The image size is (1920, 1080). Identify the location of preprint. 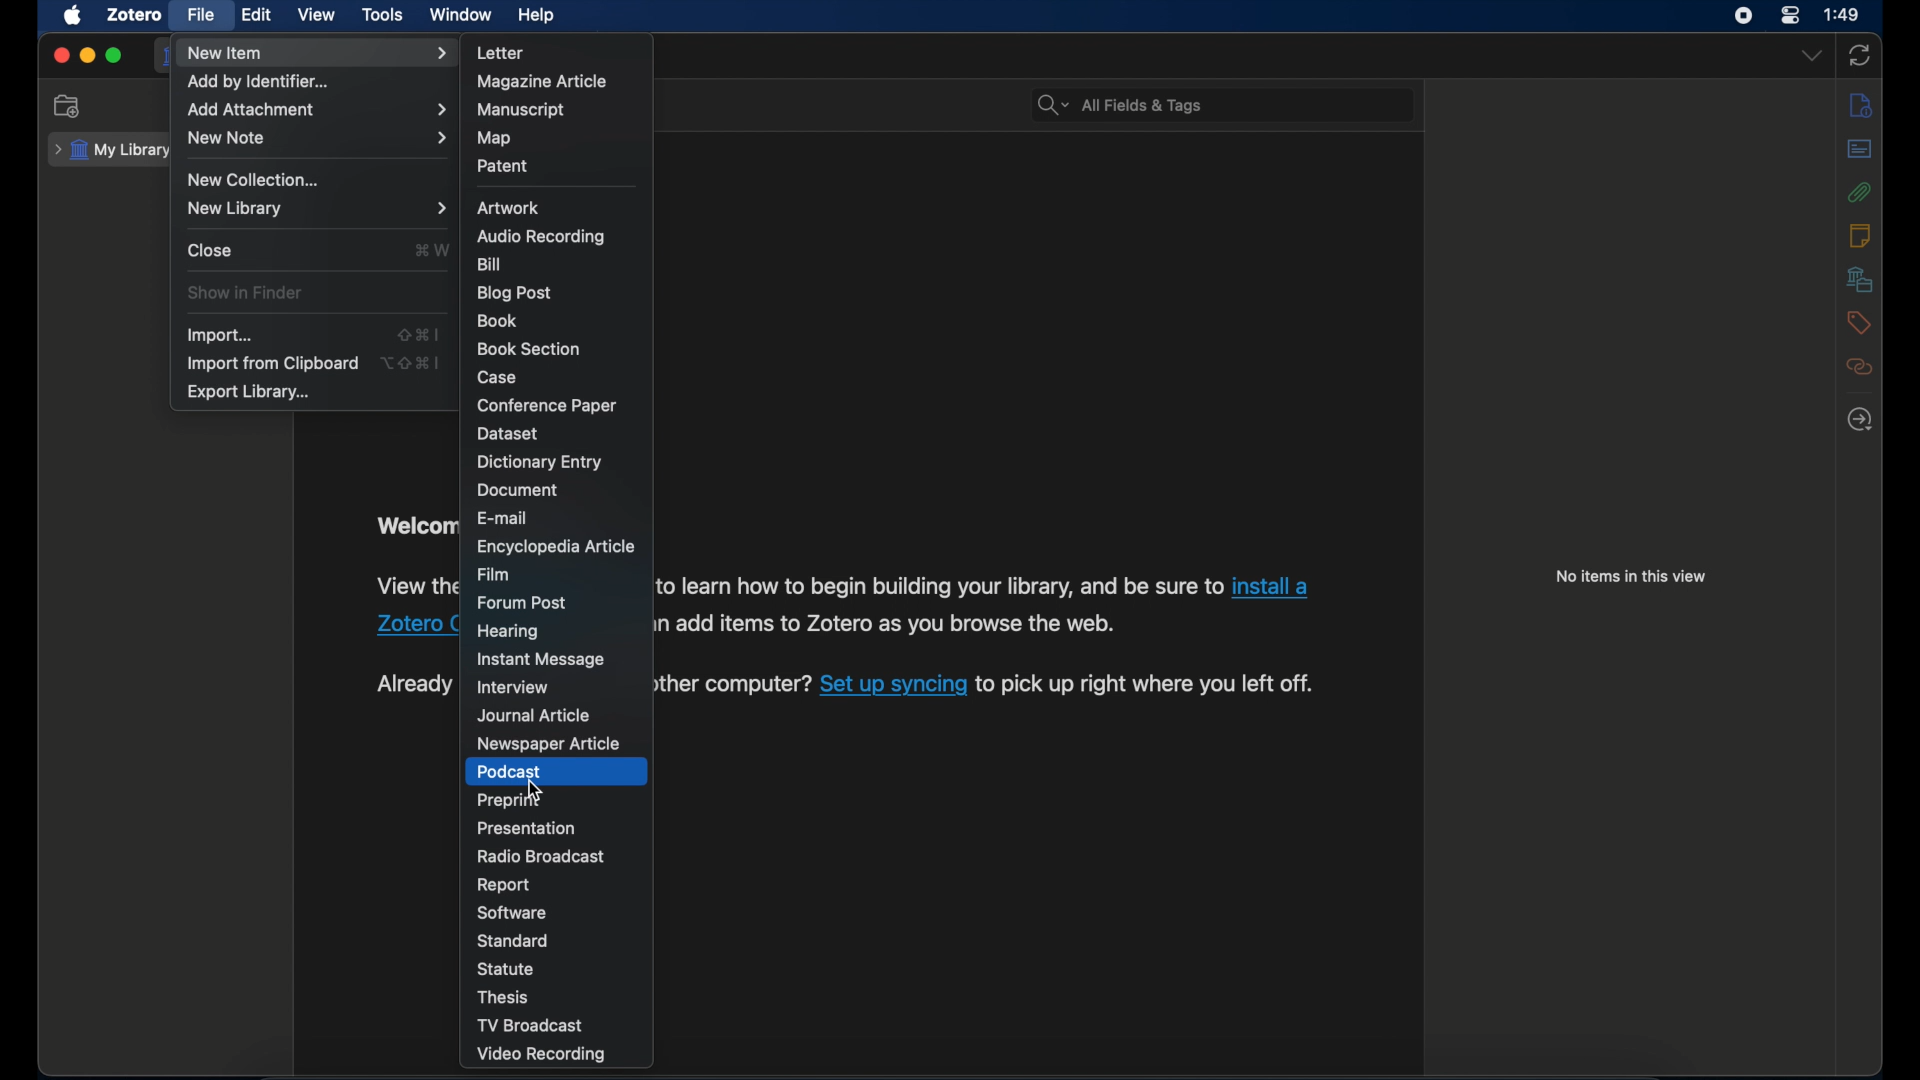
(508, 800).